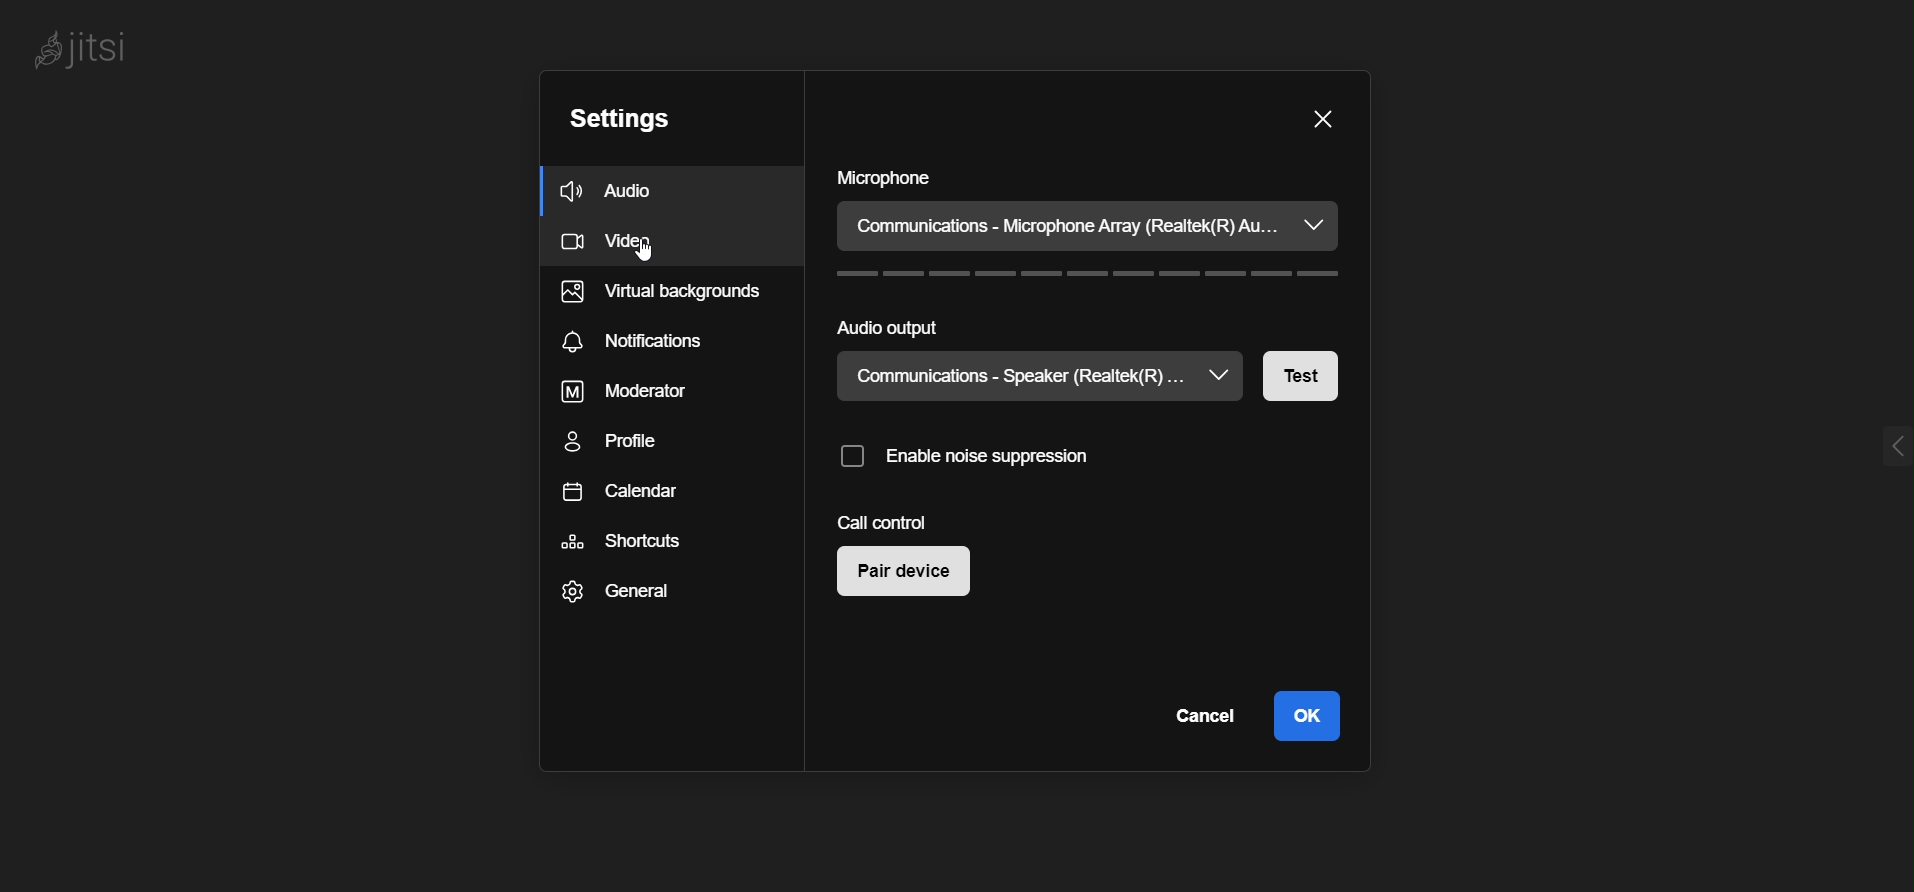 The height and width of the screenshot is (892, 1914). What do you see at coordinates (1888, 443) in the screenshot?
I see `expand` at bounding box center [1888, 443].